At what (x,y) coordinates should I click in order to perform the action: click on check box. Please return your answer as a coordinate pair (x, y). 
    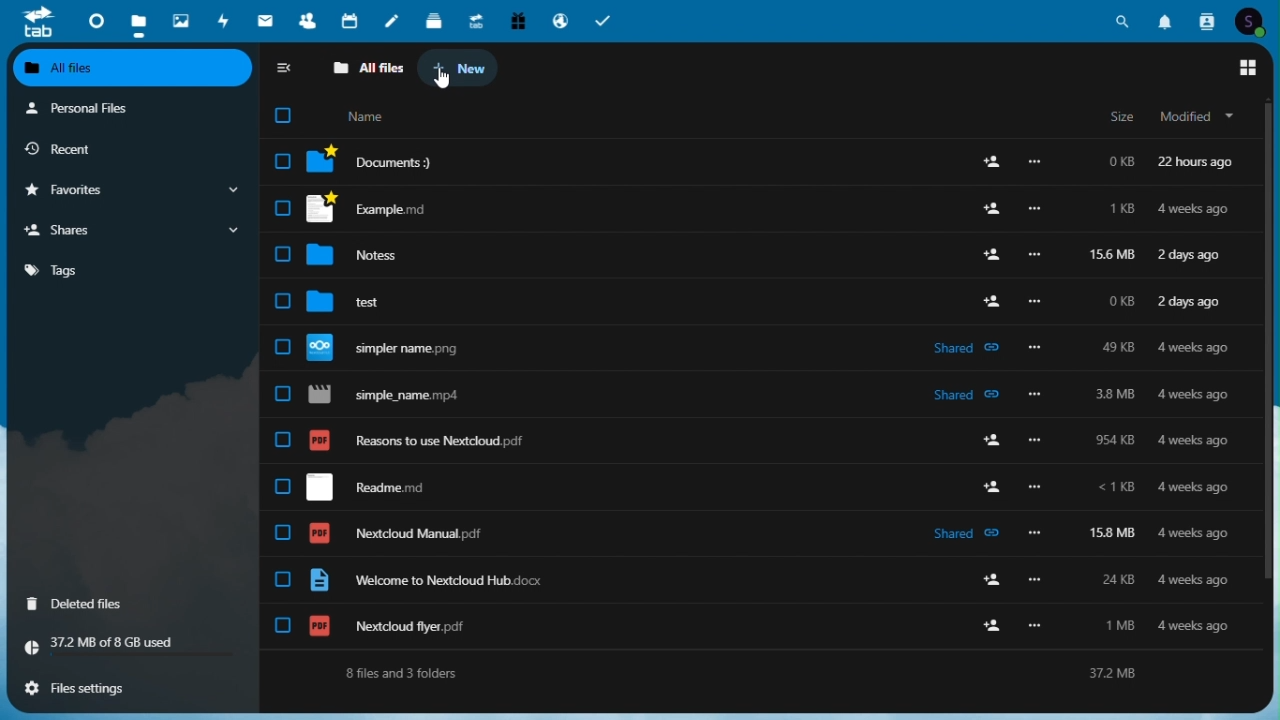
    Looking at the image, I should click on (283, 207).